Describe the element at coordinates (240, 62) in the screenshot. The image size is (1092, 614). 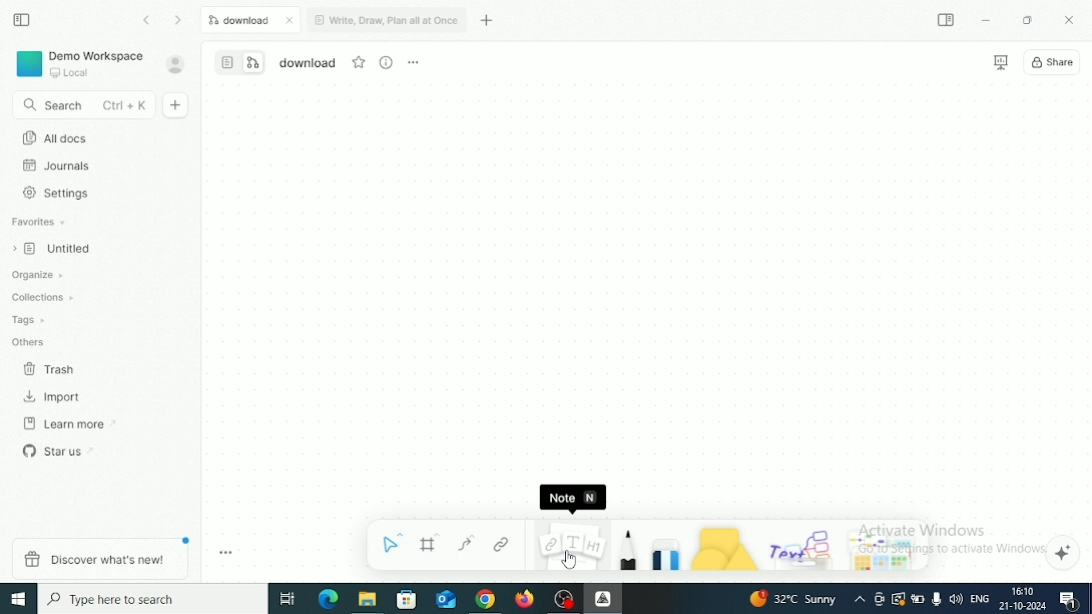
I see `Switch` at that location.